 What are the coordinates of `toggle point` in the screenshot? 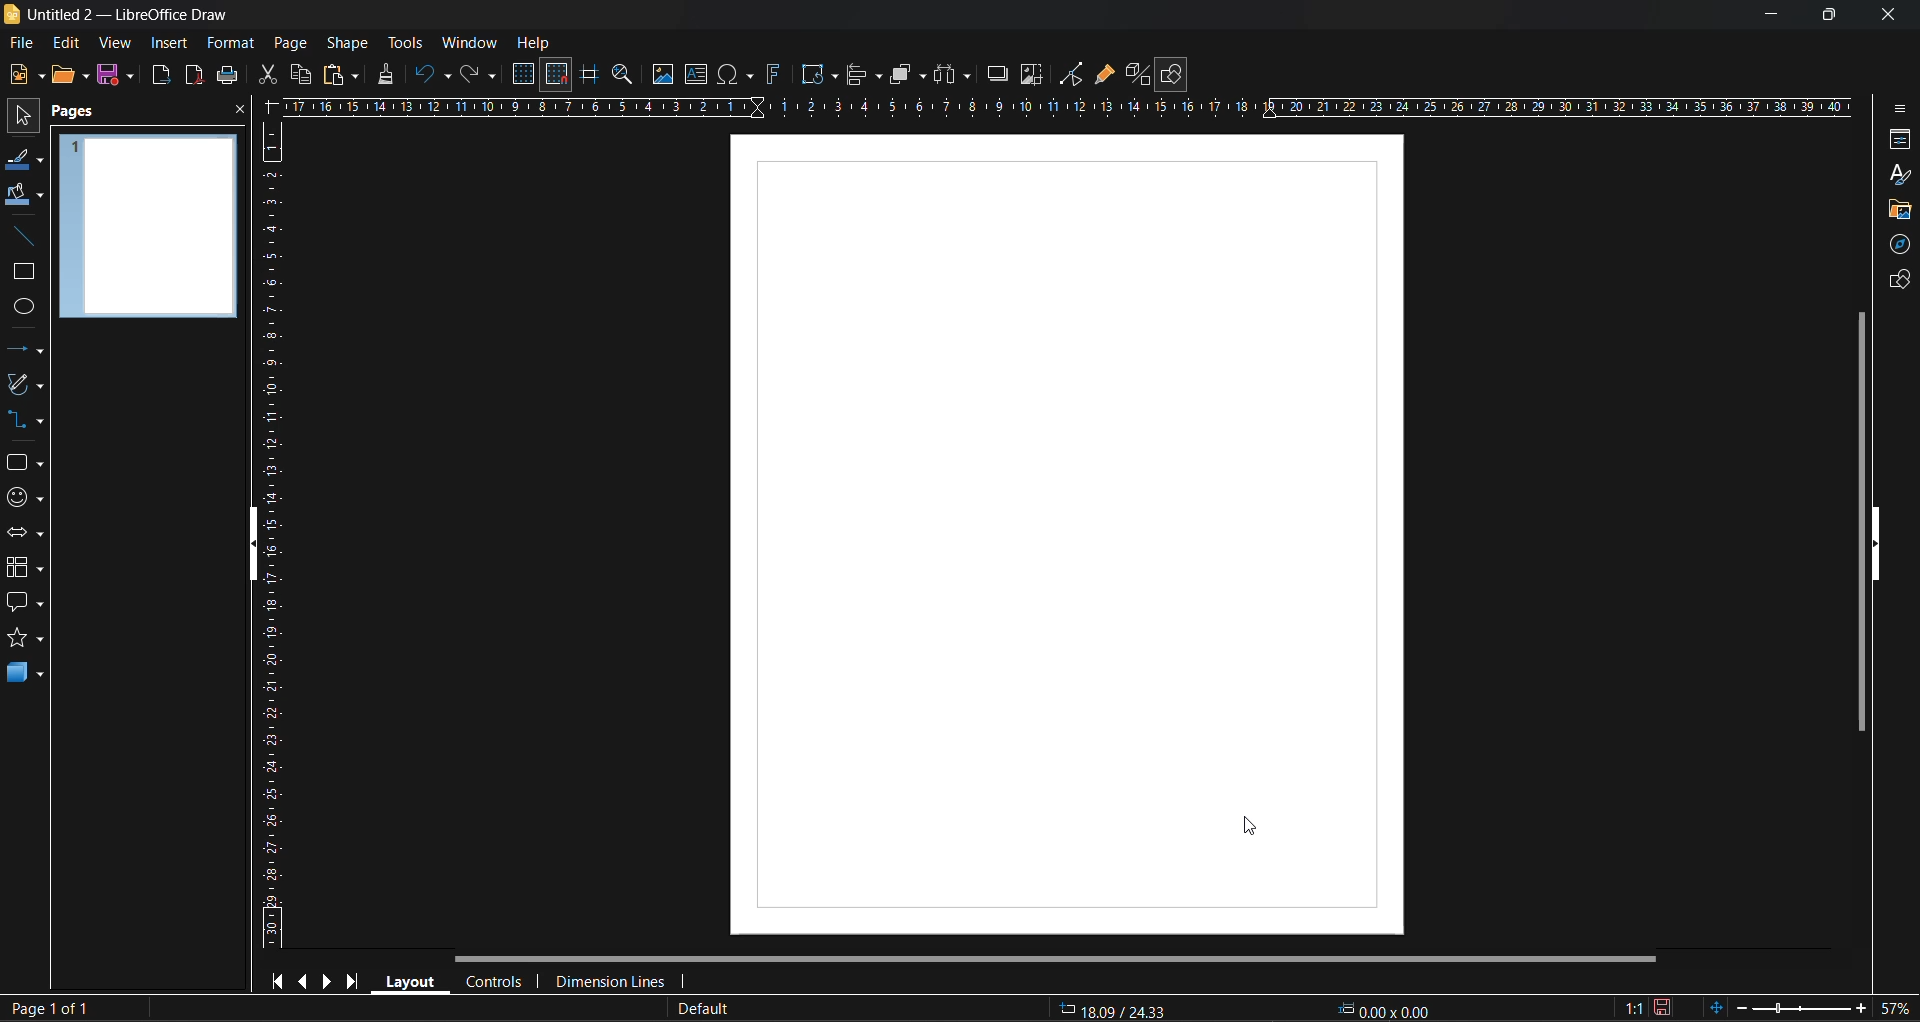 It's located at (1074, 76).